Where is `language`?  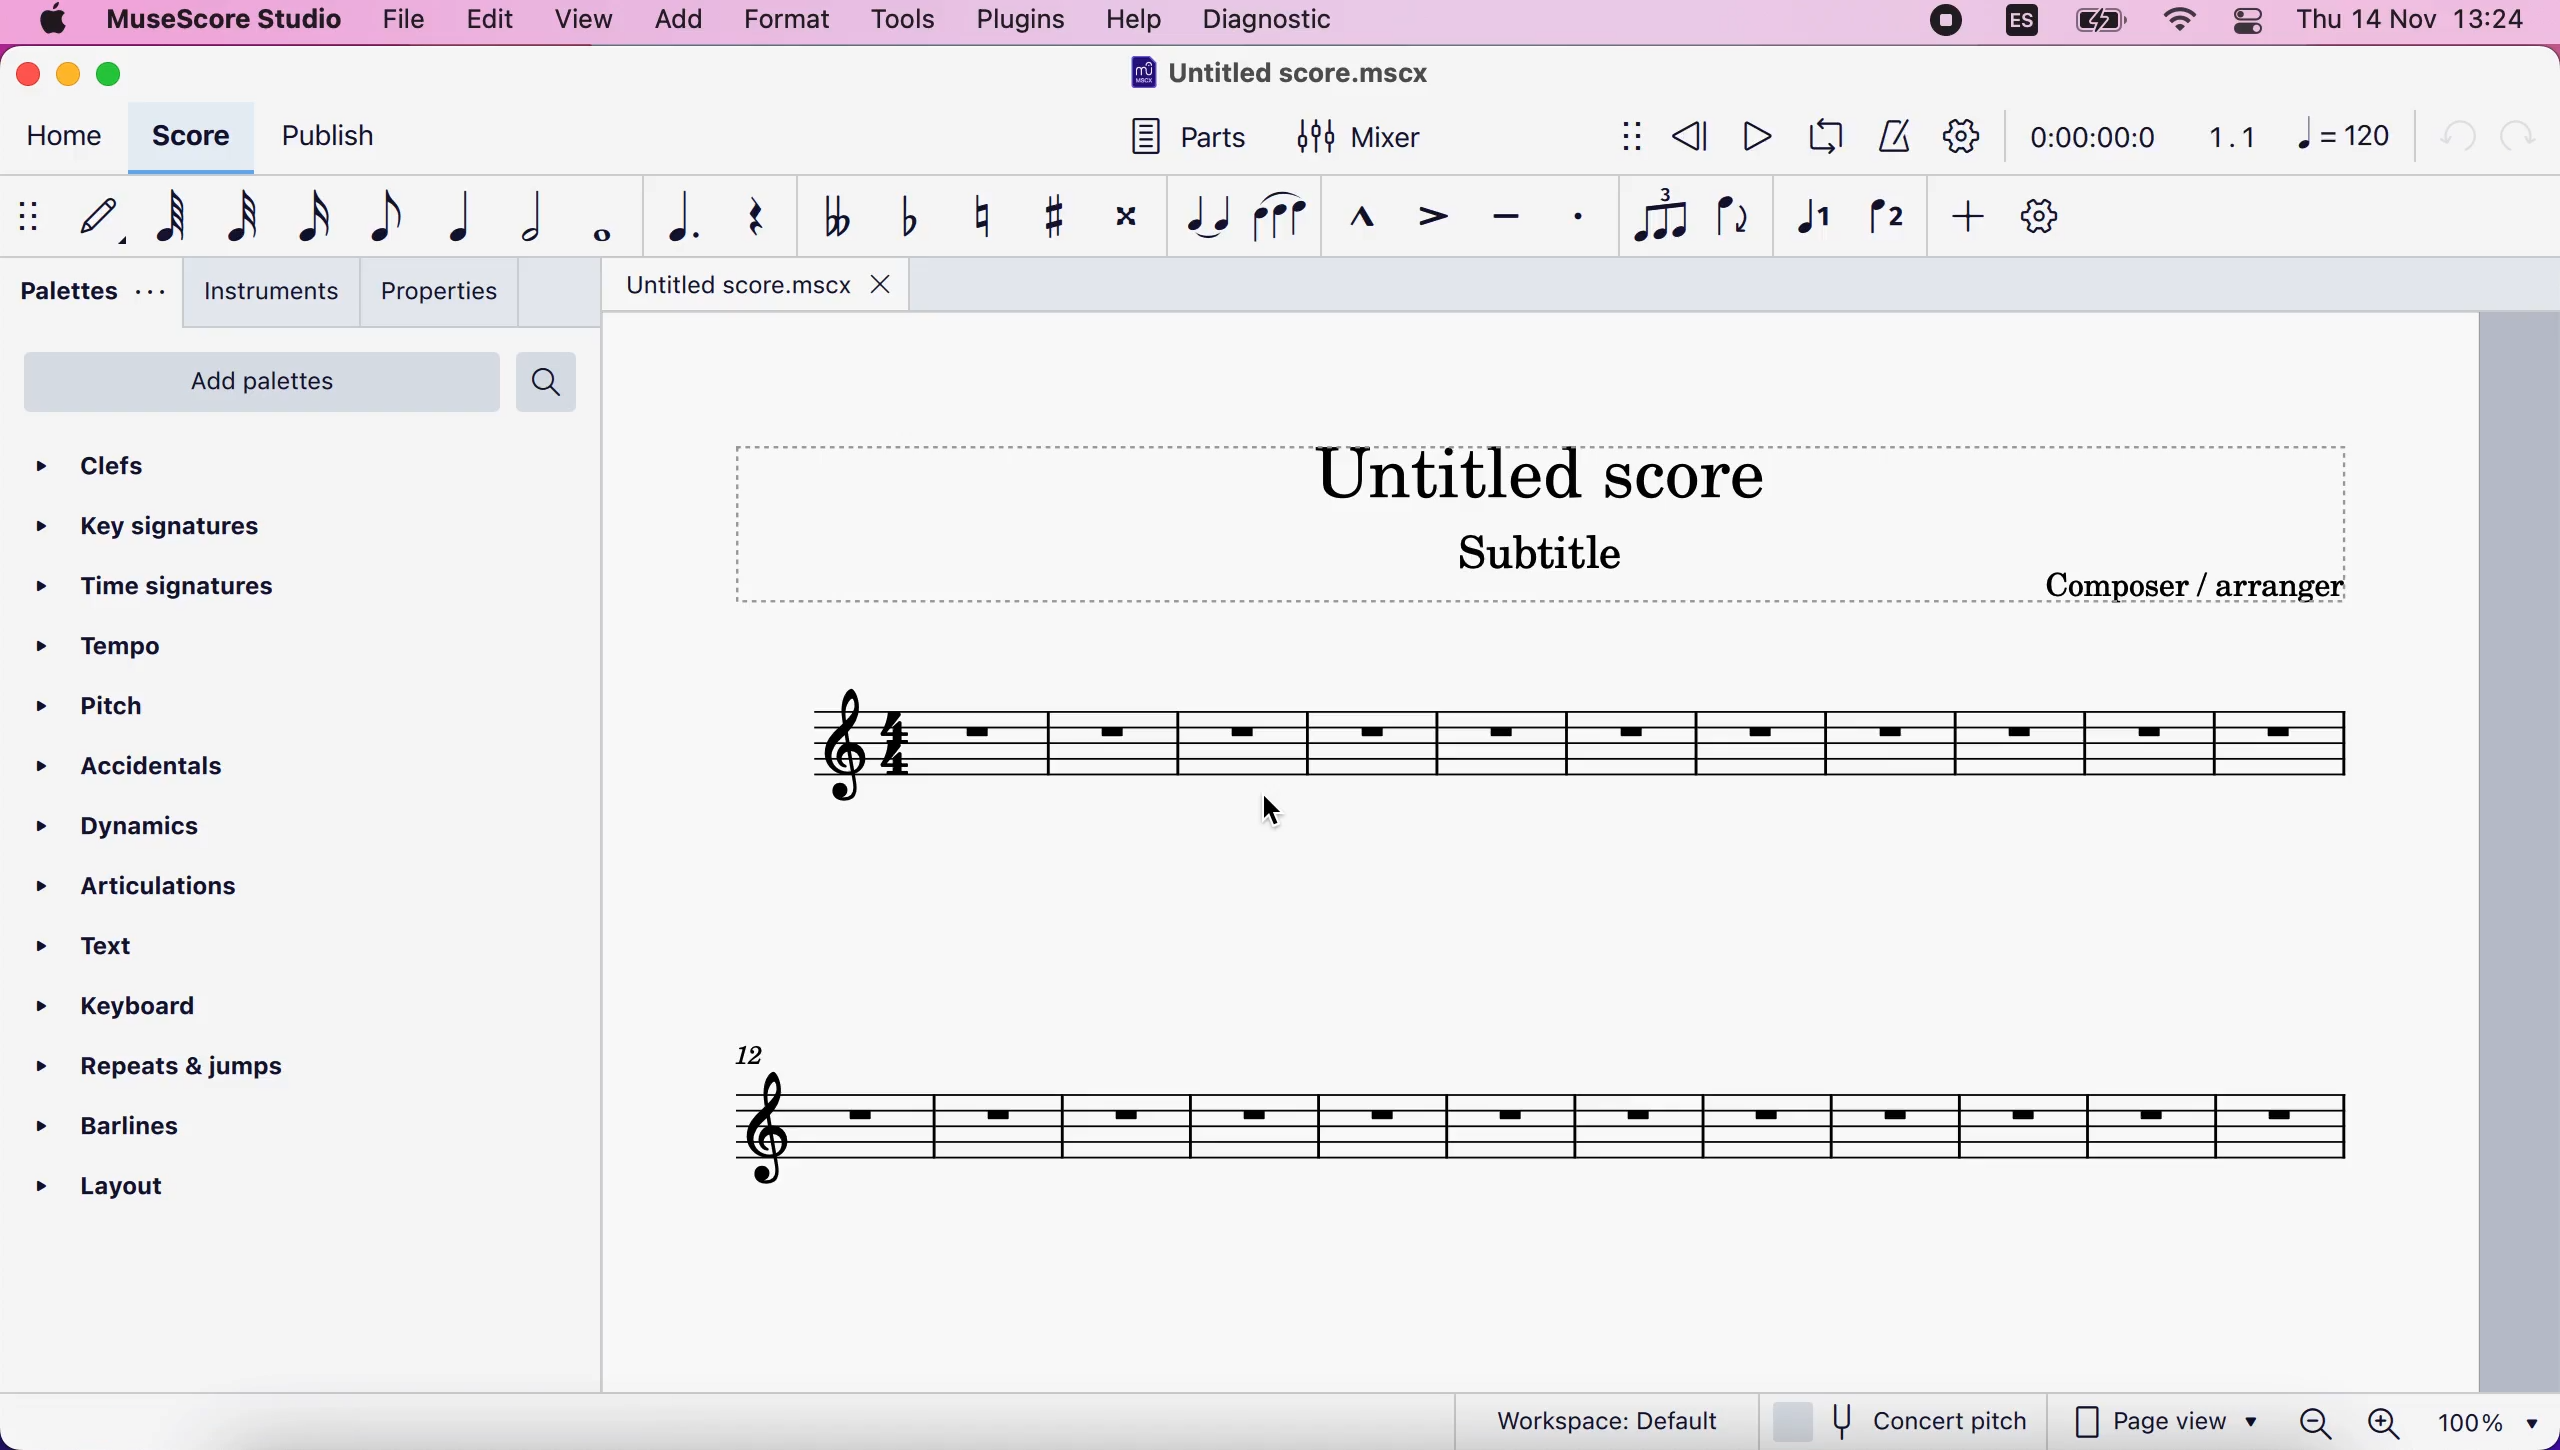 language is located at coordinates (2014, 24).